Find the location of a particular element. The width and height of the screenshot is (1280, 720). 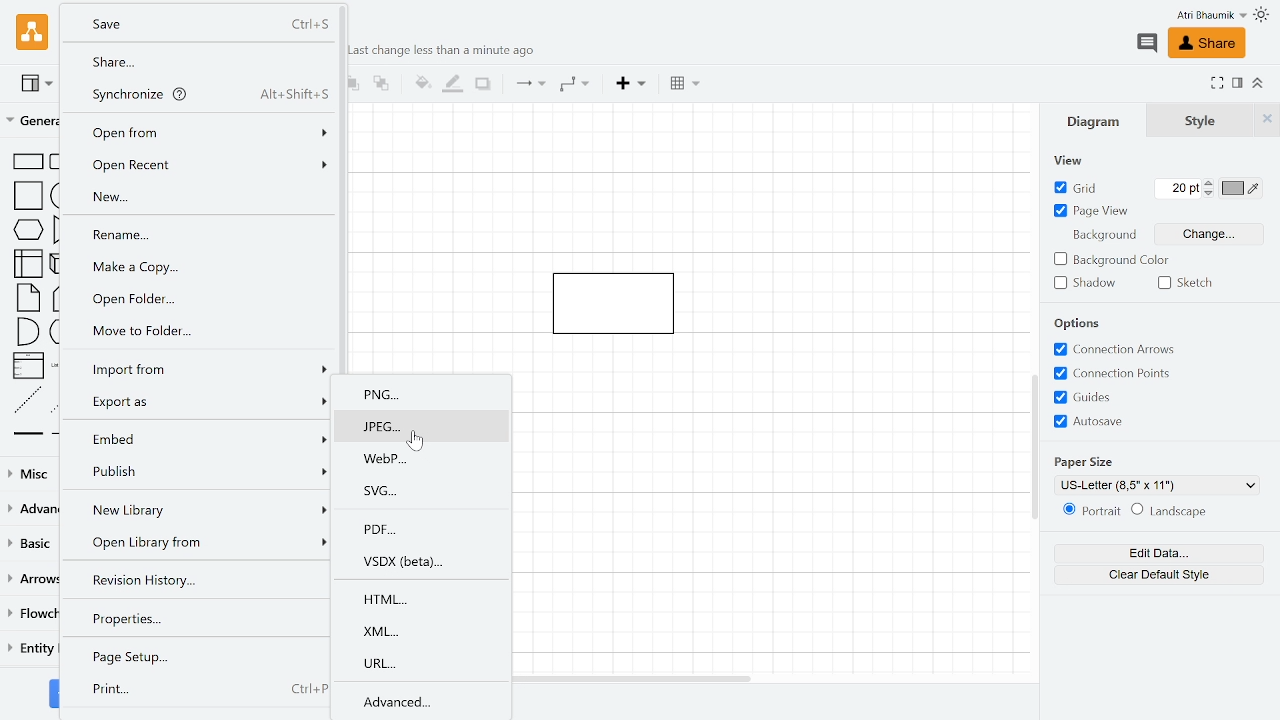

Close is located at coordinates (1267, 120).